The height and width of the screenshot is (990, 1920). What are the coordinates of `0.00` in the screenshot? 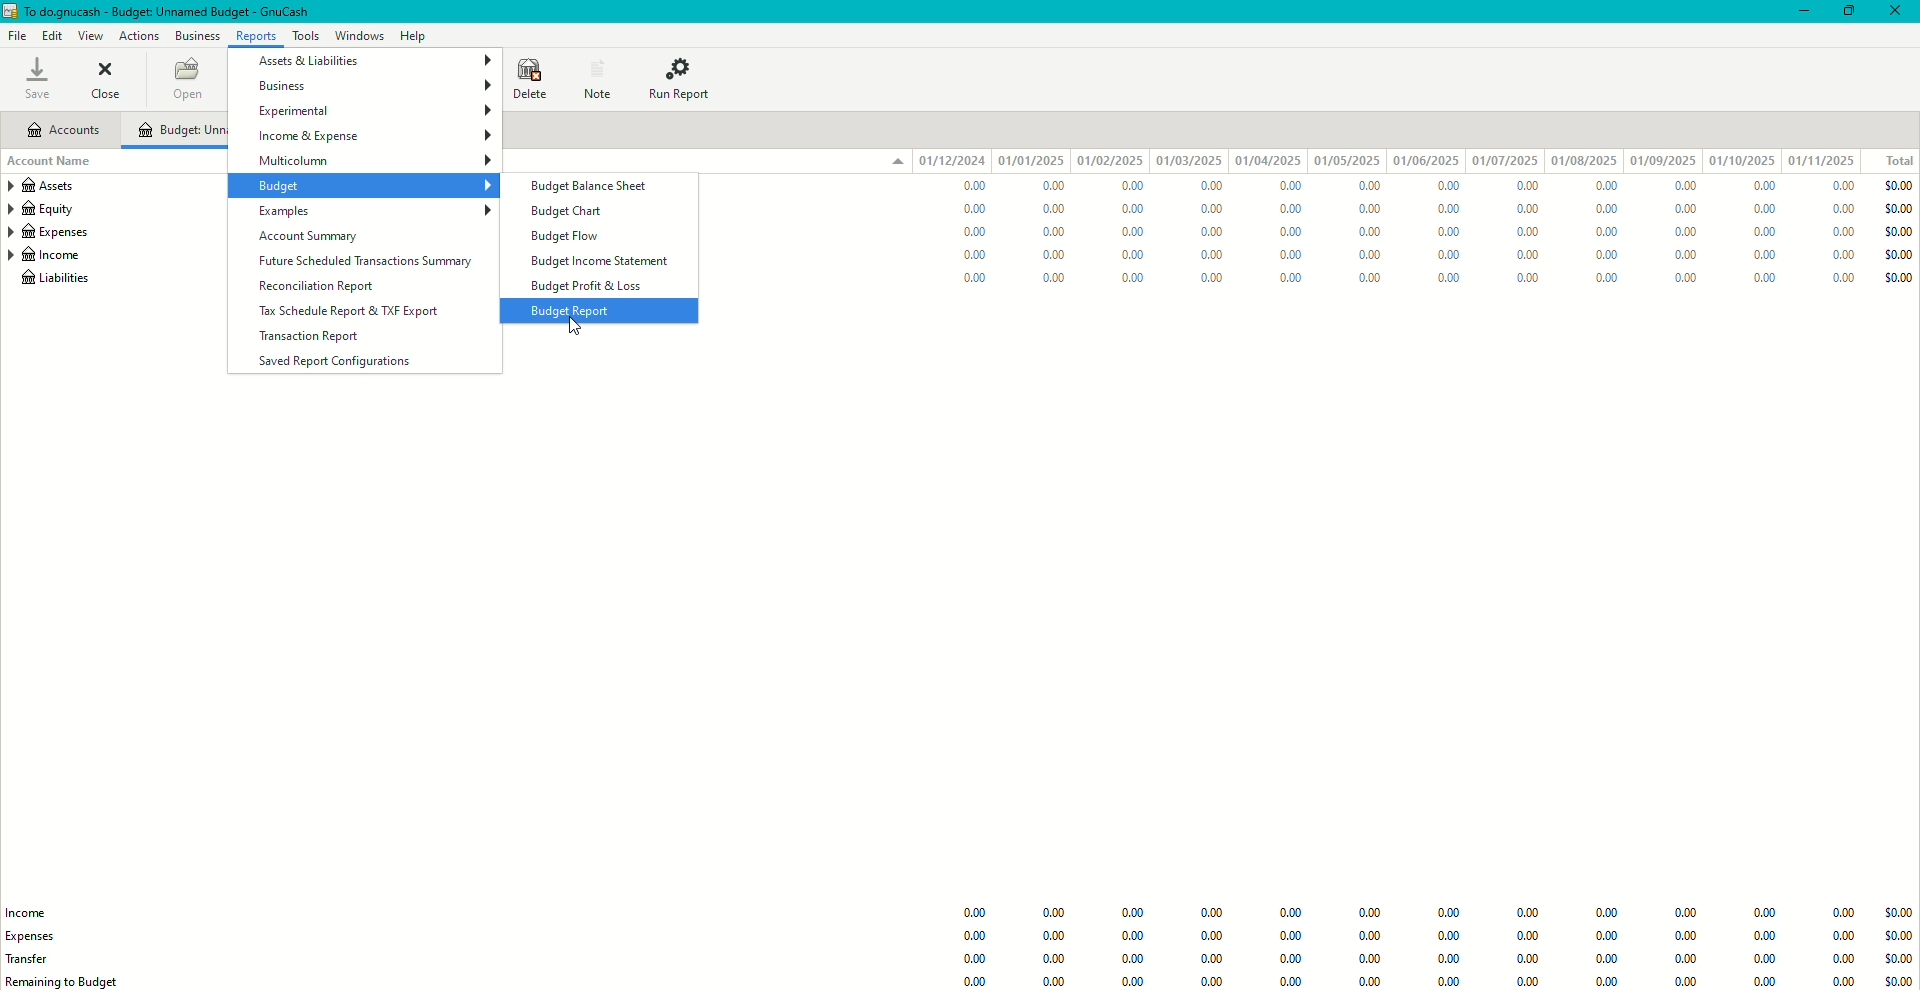 It's located at (972, 280).